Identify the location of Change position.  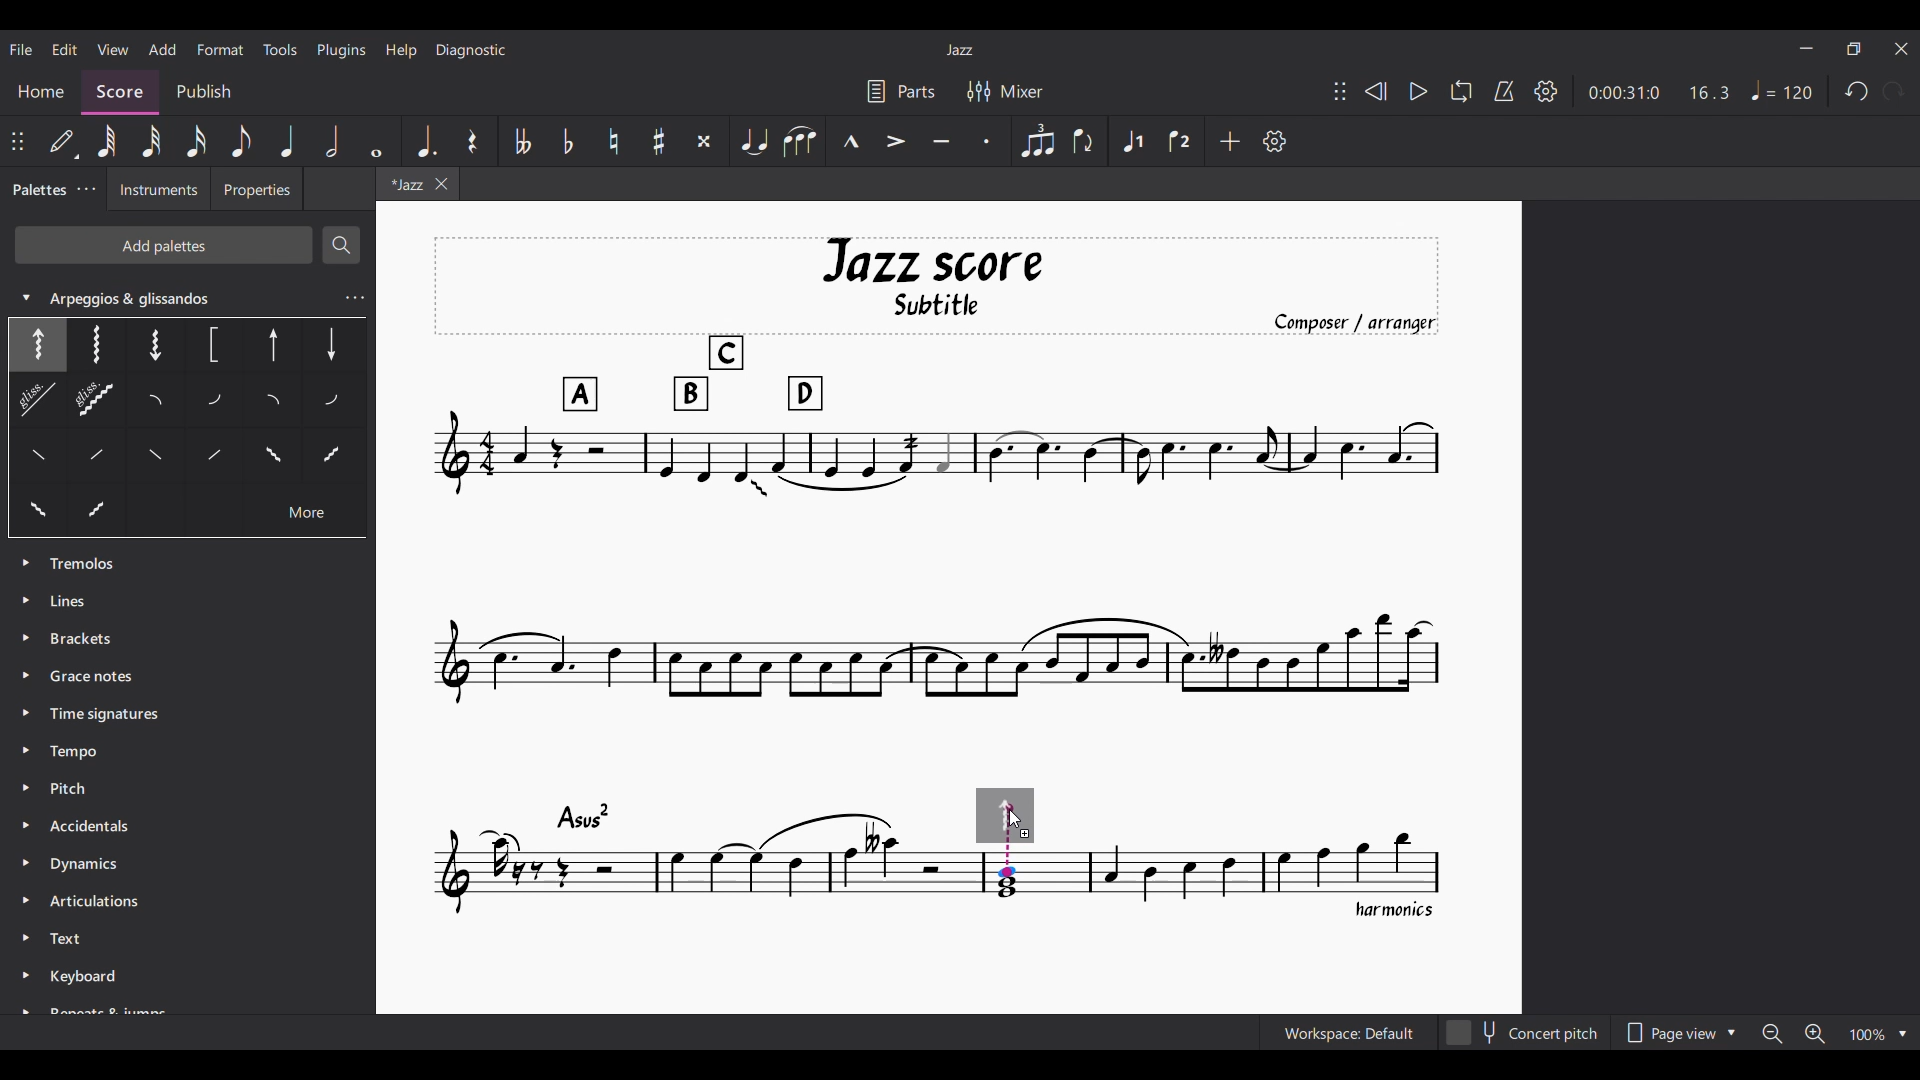
(1340, 91).